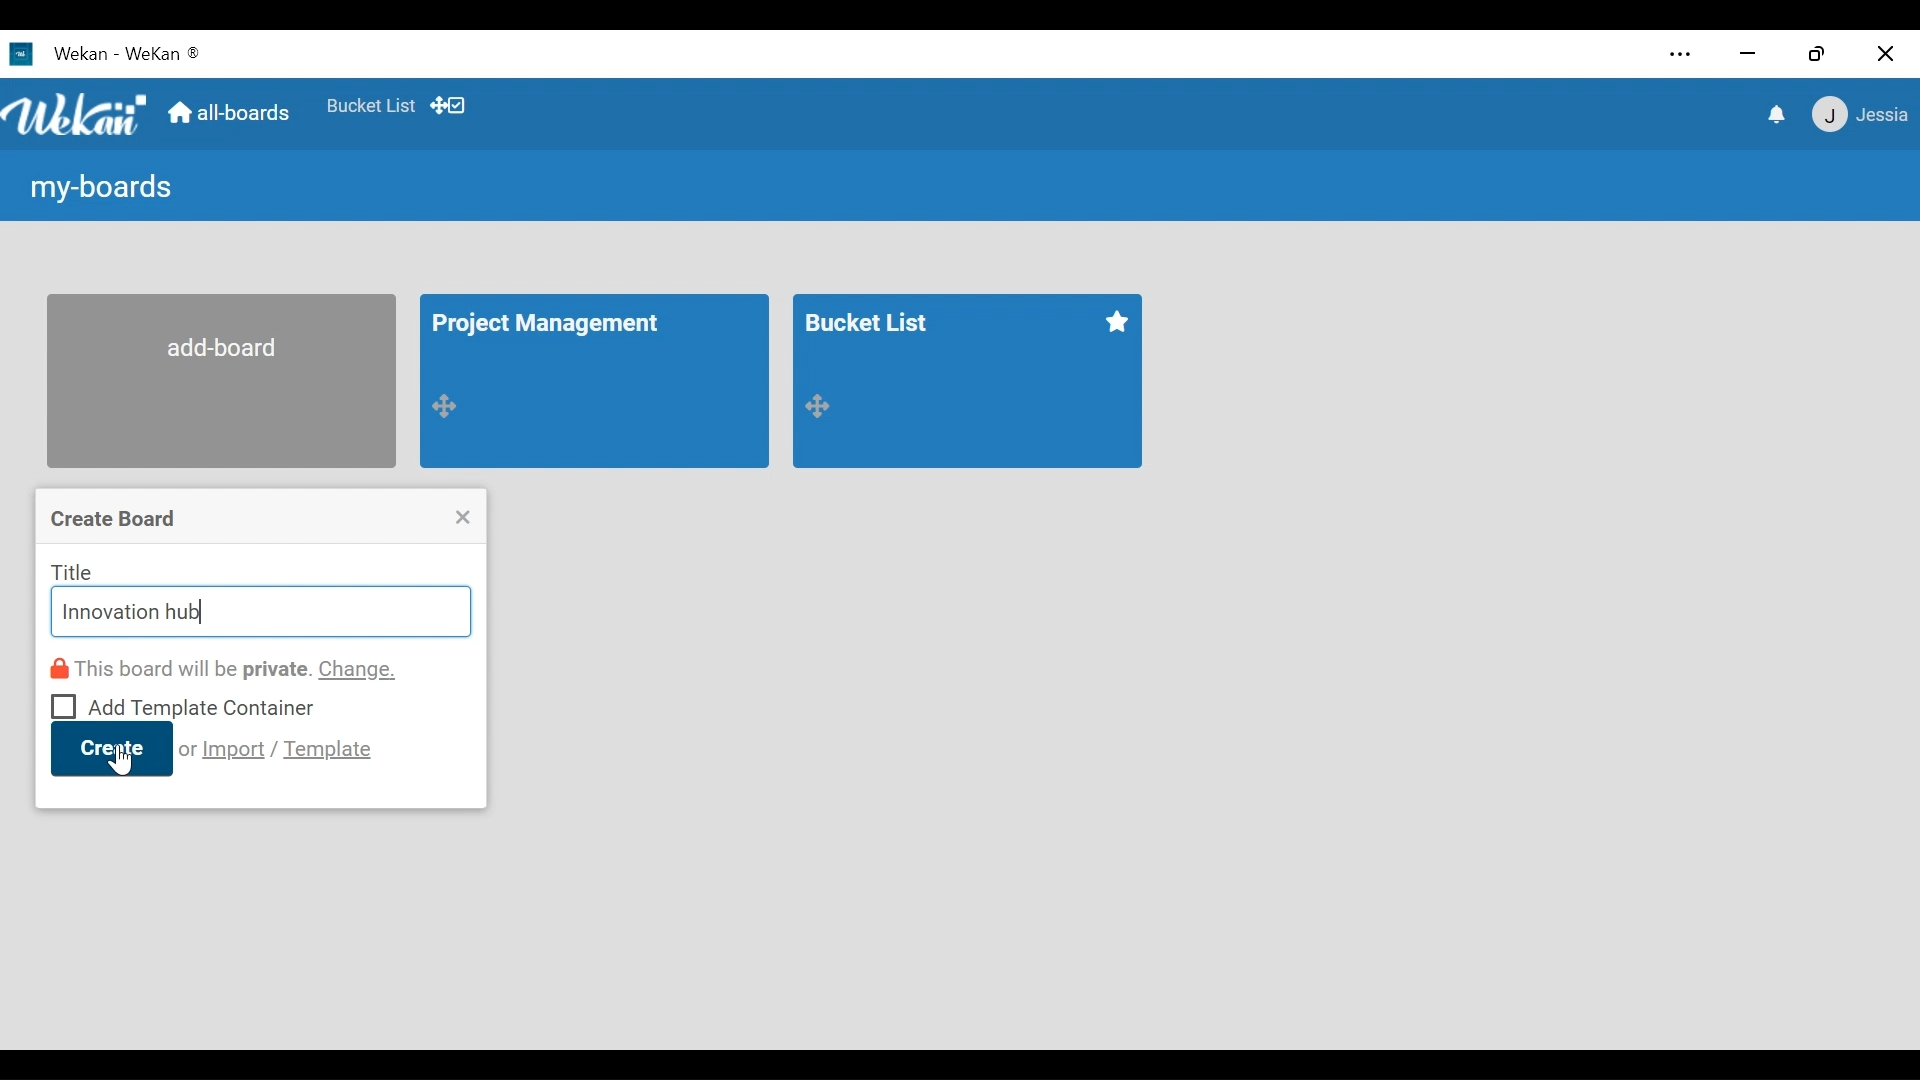 The image size is (1920, 1080). I want to click on Shortcut to favorites, so click(371, 104).